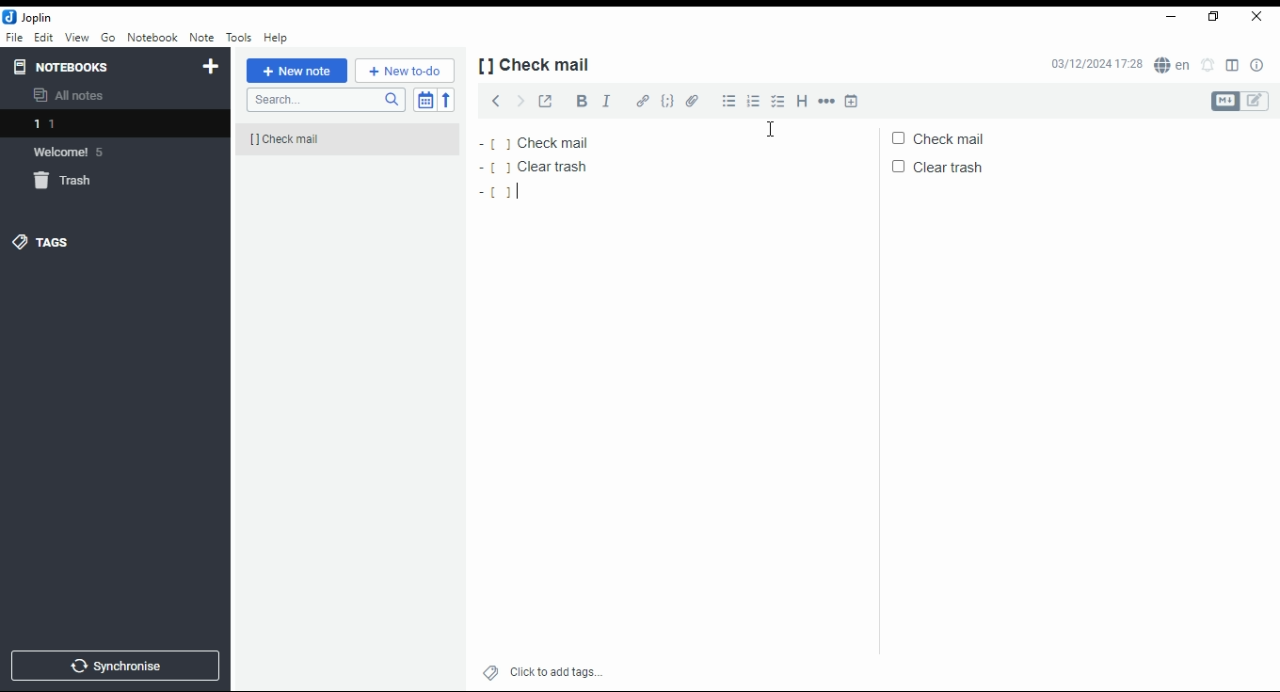 This screenshot has width=1280, height=692. I want to click on [], so click(501, 195).